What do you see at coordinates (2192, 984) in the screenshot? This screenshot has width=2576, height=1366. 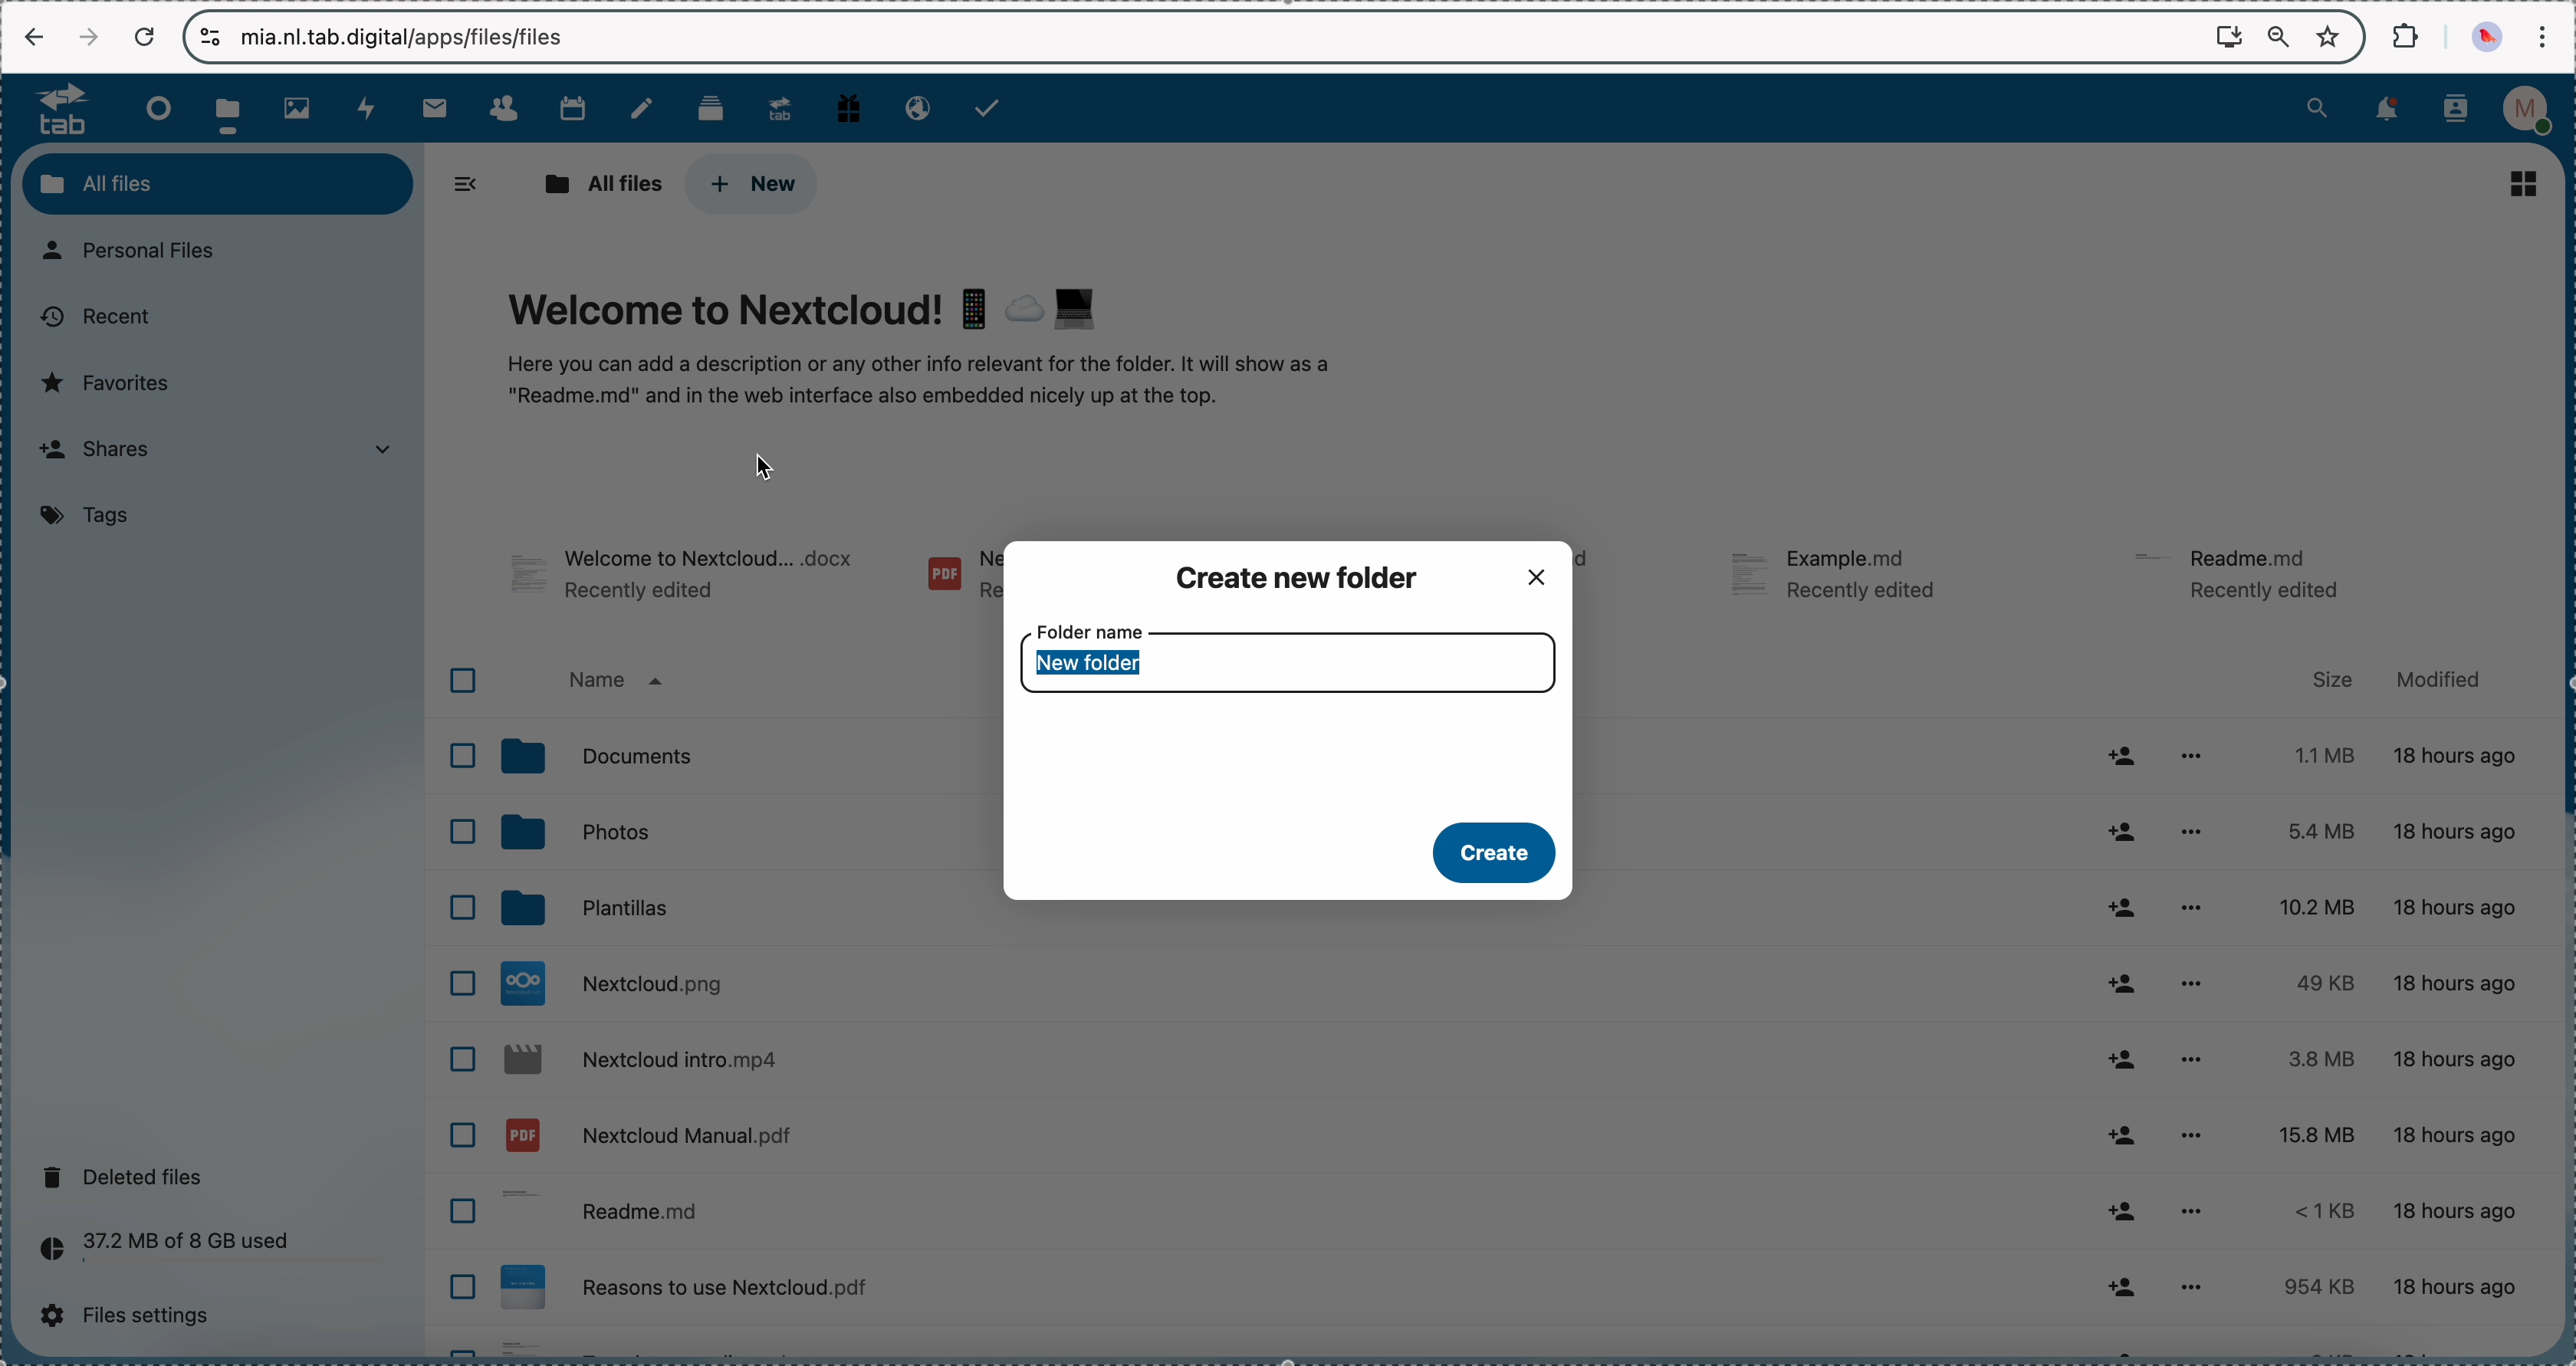 I see `more options` at bounding box center [2192, 984].